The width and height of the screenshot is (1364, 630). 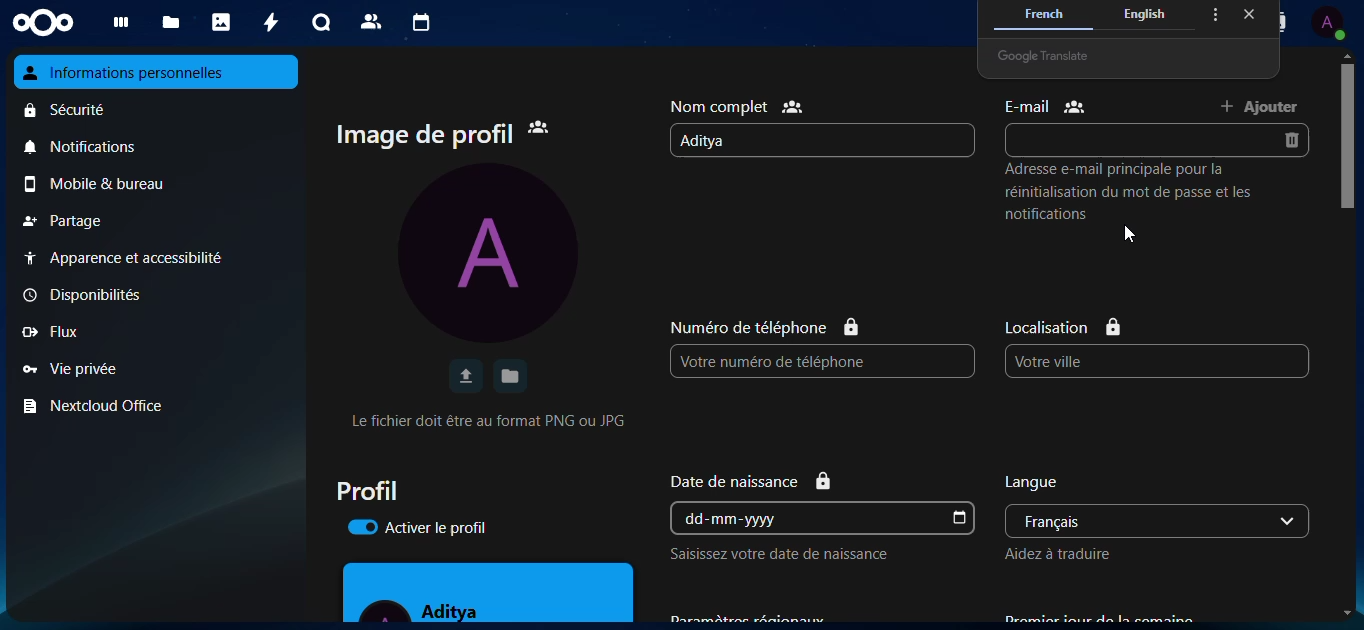 I want to click on dob, so click(x=960, y=518).